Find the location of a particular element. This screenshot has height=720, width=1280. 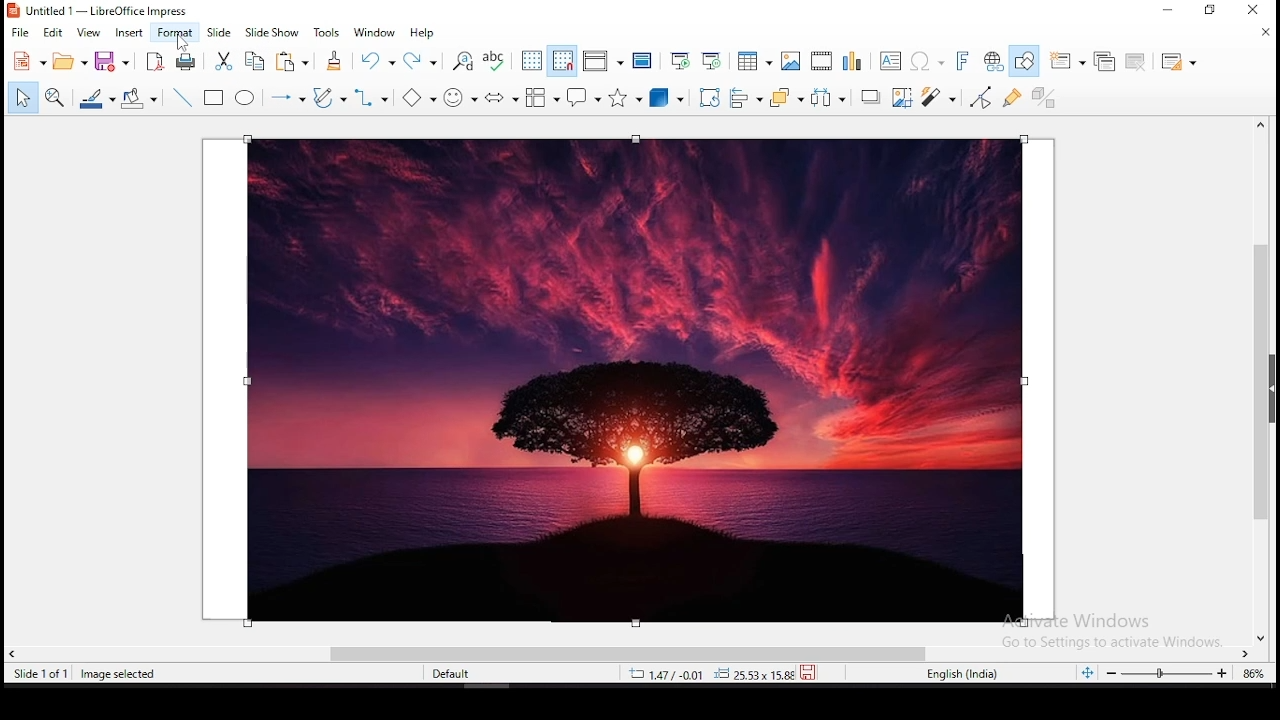

ellipse is located at coordinates (246, 98).